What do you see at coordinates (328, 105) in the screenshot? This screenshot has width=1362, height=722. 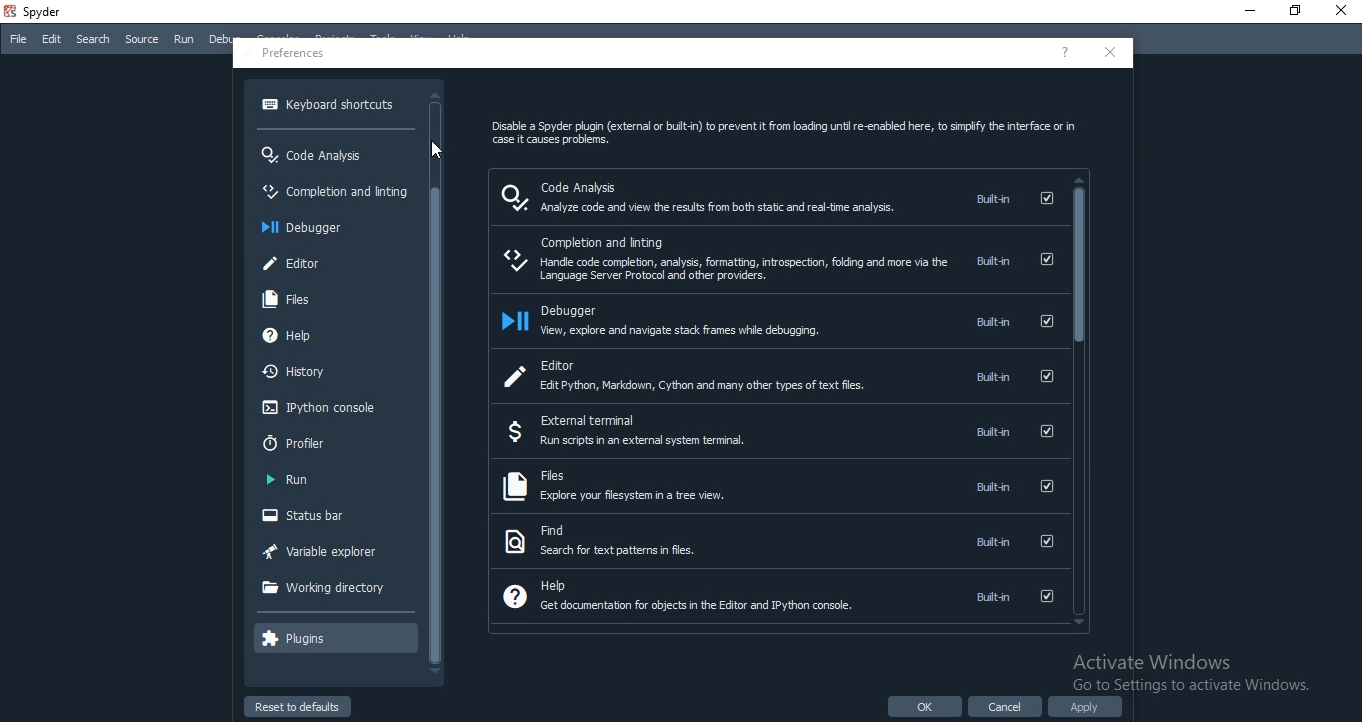 I see `keyboard shortcuts` at bounding box center [328, 105].